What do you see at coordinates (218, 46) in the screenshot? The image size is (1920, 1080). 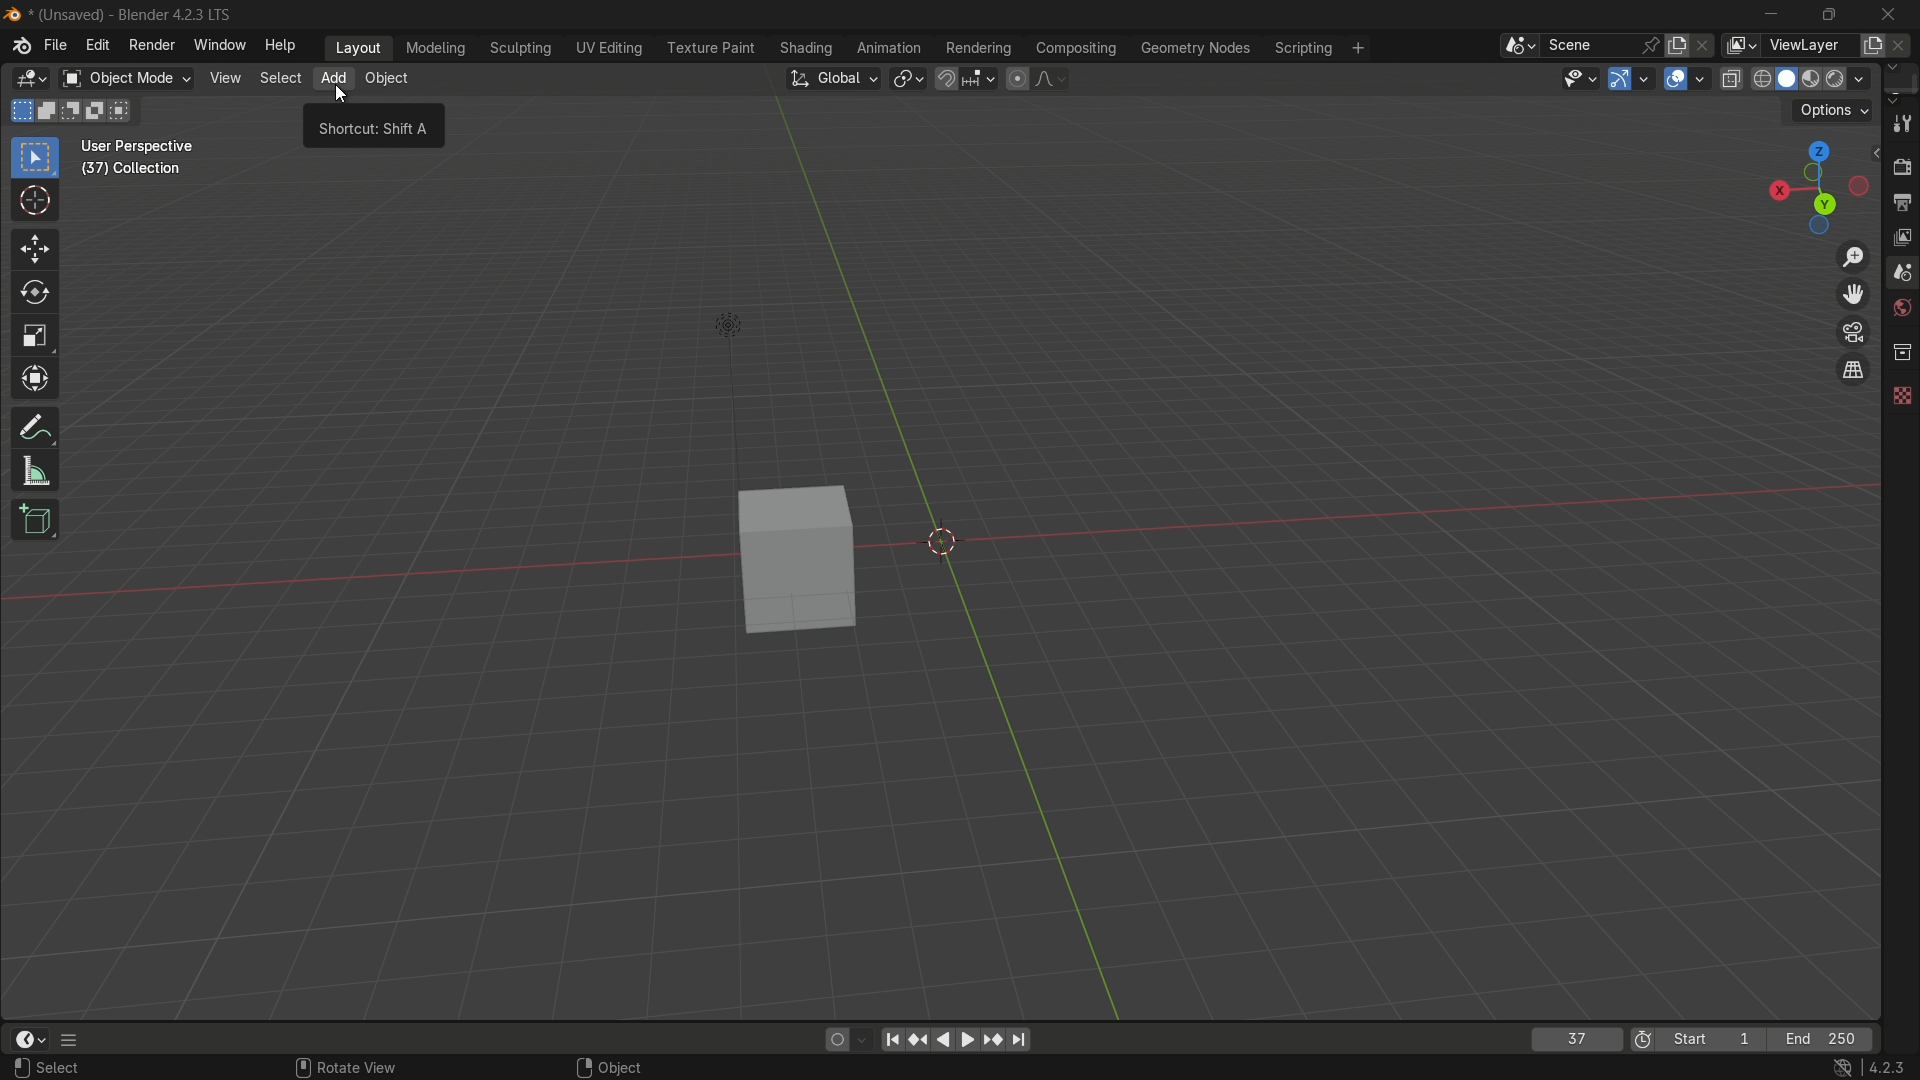 I see `window menu` at bounding box center [218, 46].